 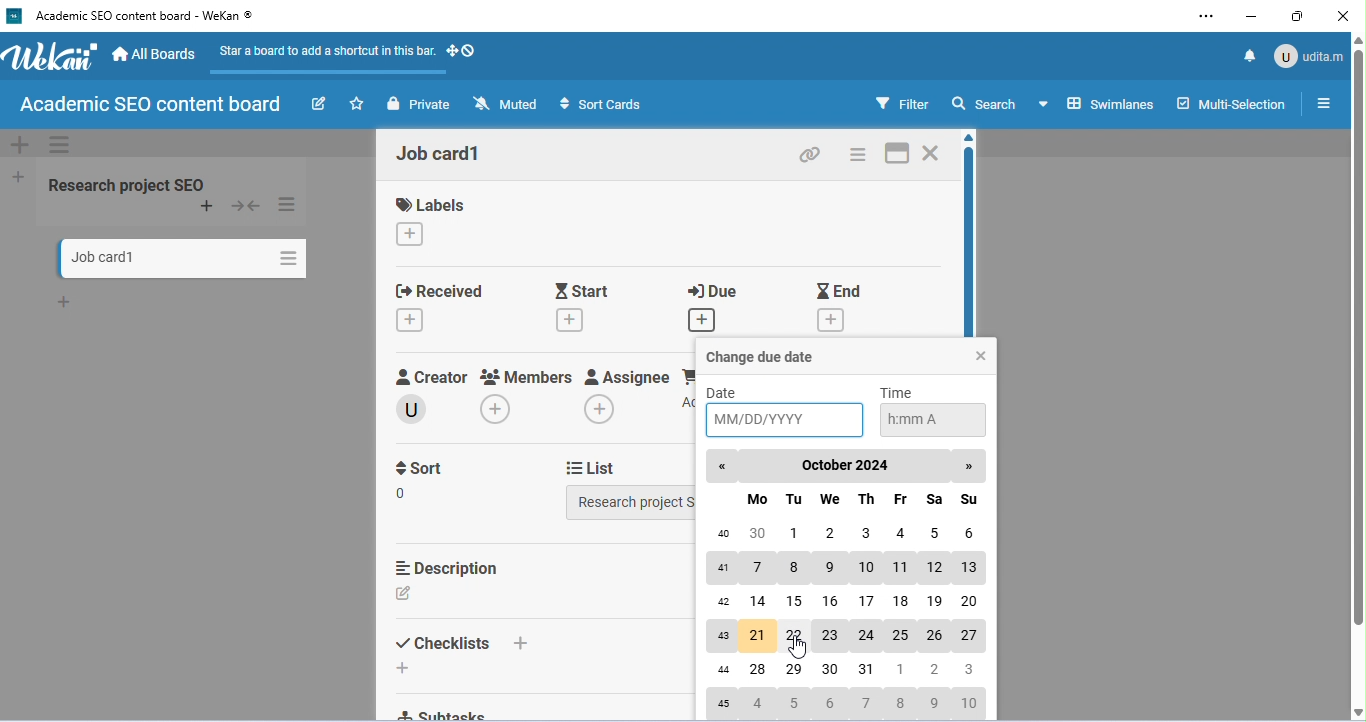 What do you see at coordinates (900, 393) in the screenshot?
I see `time` at bounding box center [900, 393].